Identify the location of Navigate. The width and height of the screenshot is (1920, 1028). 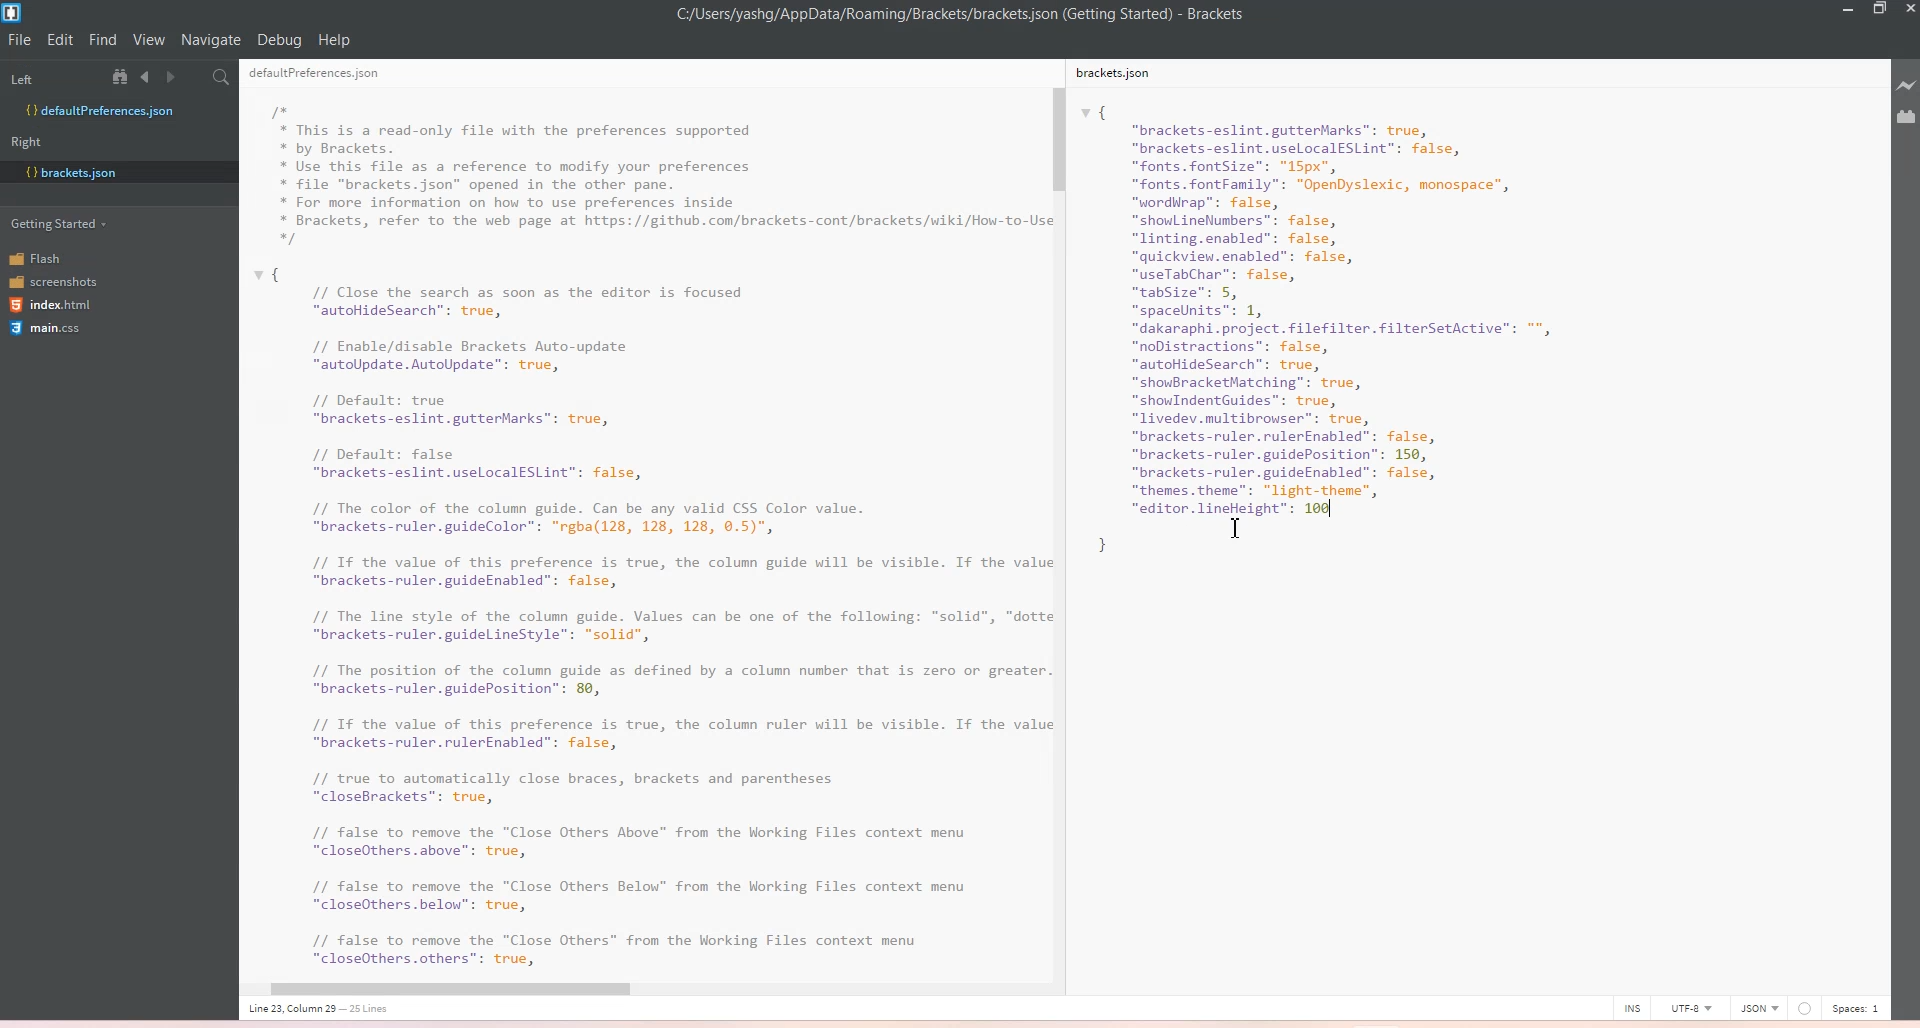
(211, 40).